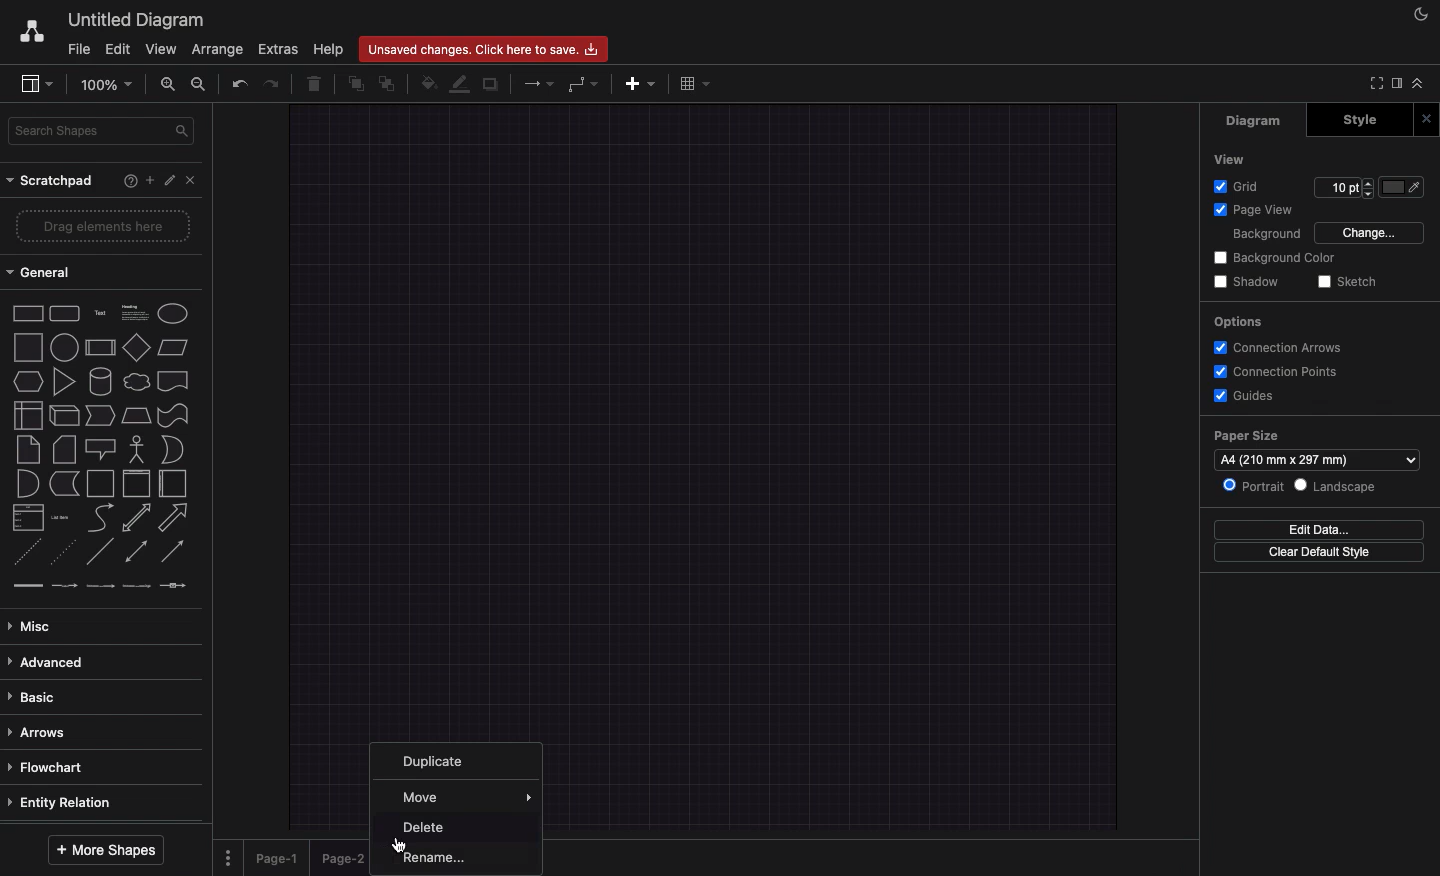 Image resolution: width=1440 pixels, height=876 pixels. I want to click on Clear default style, so click(1323, 553).